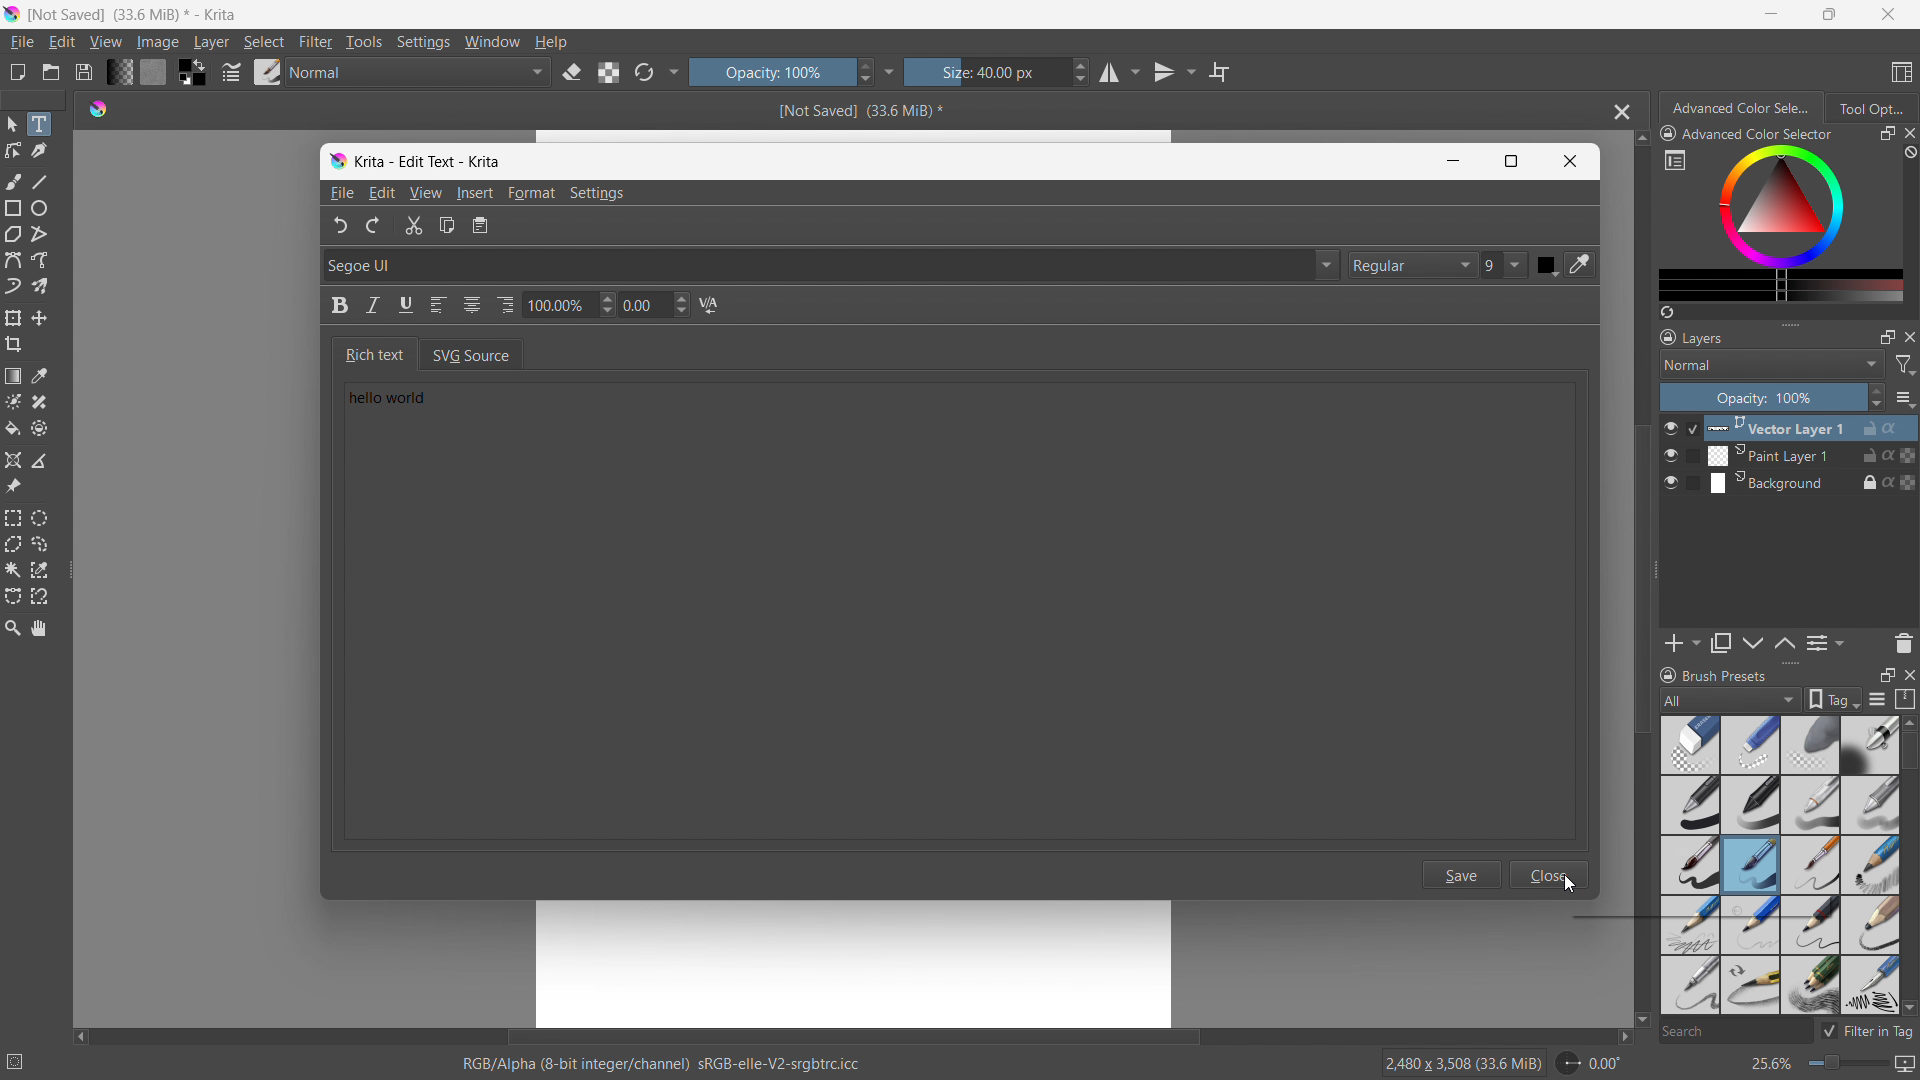 This screenshot has width=1920, height=1080. What do you see at coordinates (373, 306) in the screenshot?
I see `Italic` at bounding box center [373, 306].